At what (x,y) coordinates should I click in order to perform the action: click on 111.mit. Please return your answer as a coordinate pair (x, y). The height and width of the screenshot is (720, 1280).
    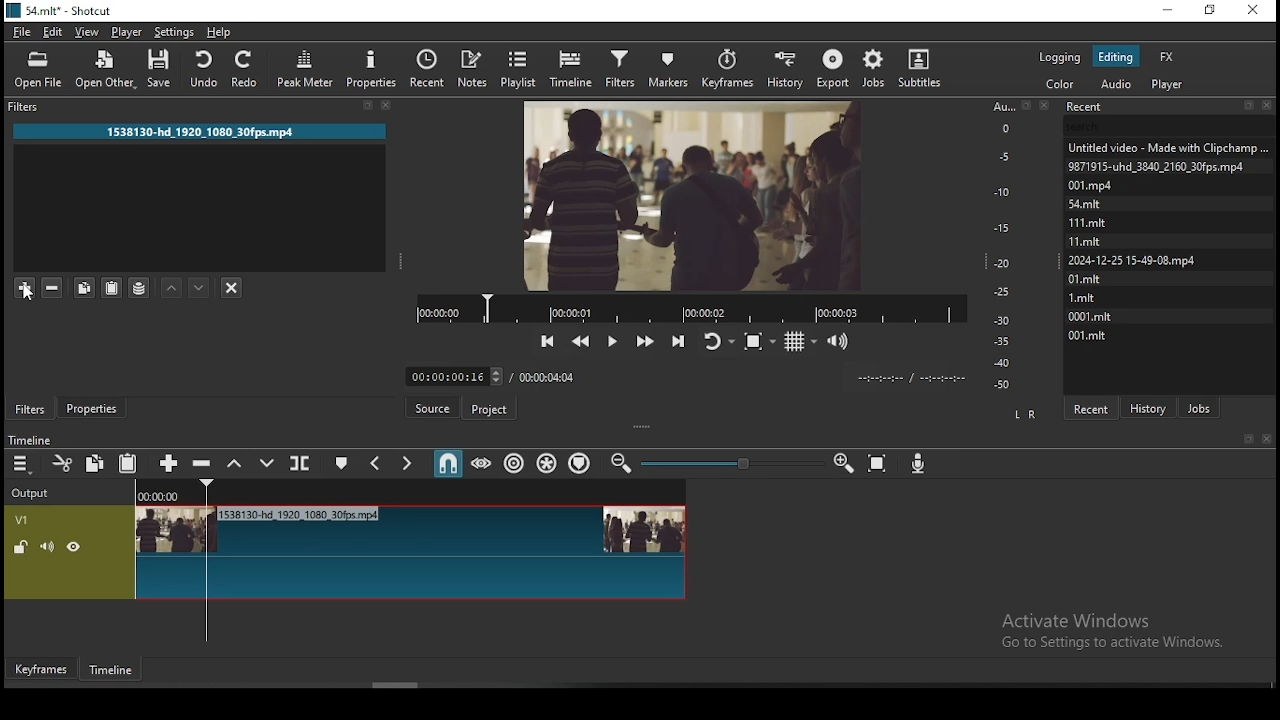
    Looking at the image, I should click on (1100, 222).